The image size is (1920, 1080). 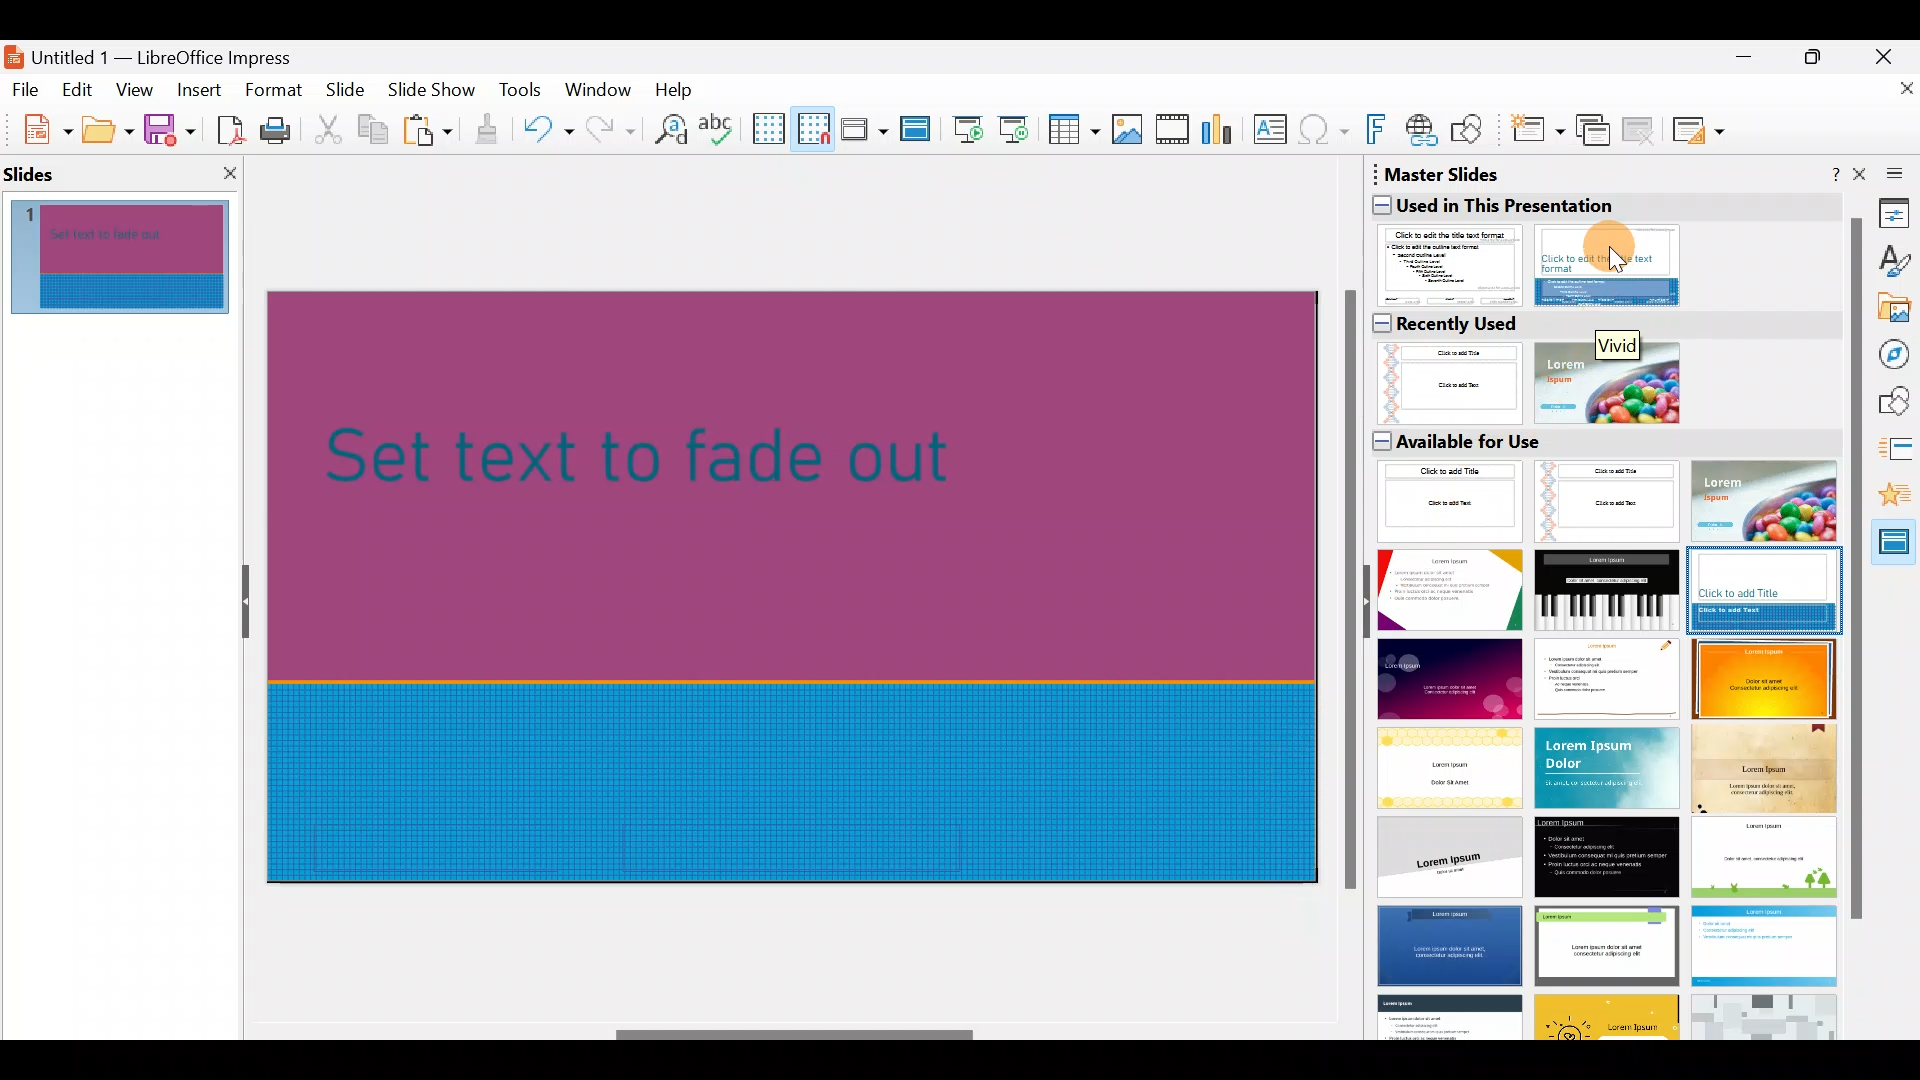 I want to click on Copy, so click(x=371, y=130).